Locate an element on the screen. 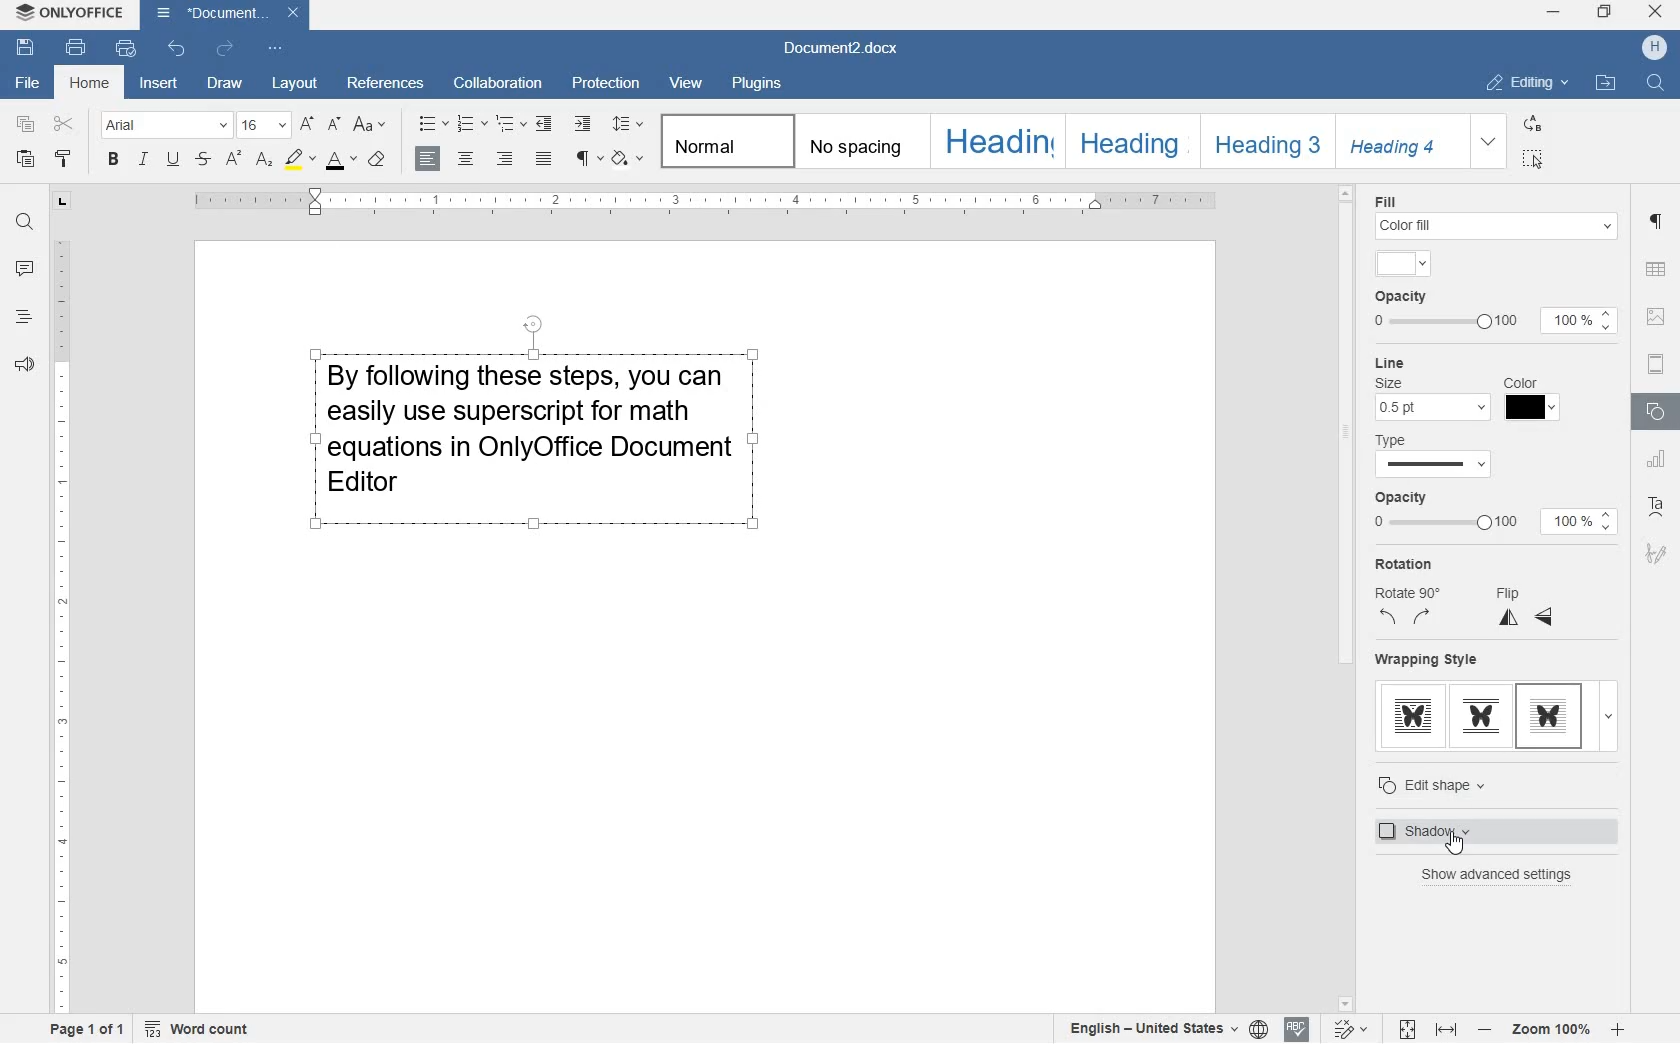 This screenshot has height=1044, width=1680. through is located at coordinates (1414, 714).